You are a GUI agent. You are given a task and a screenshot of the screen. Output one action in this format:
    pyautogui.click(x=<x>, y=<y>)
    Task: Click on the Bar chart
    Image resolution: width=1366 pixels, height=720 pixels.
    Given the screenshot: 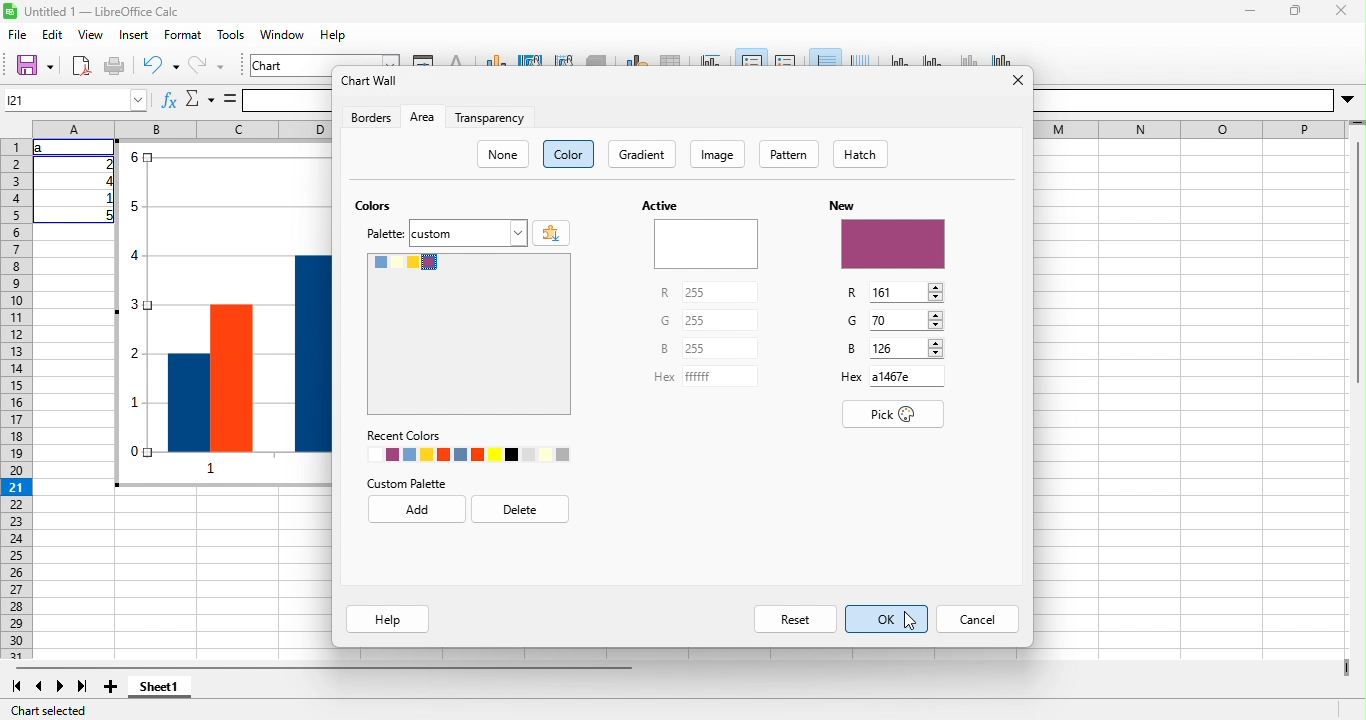 What is the action you would take?
    pyautogui.click(x=223, y=313)
    